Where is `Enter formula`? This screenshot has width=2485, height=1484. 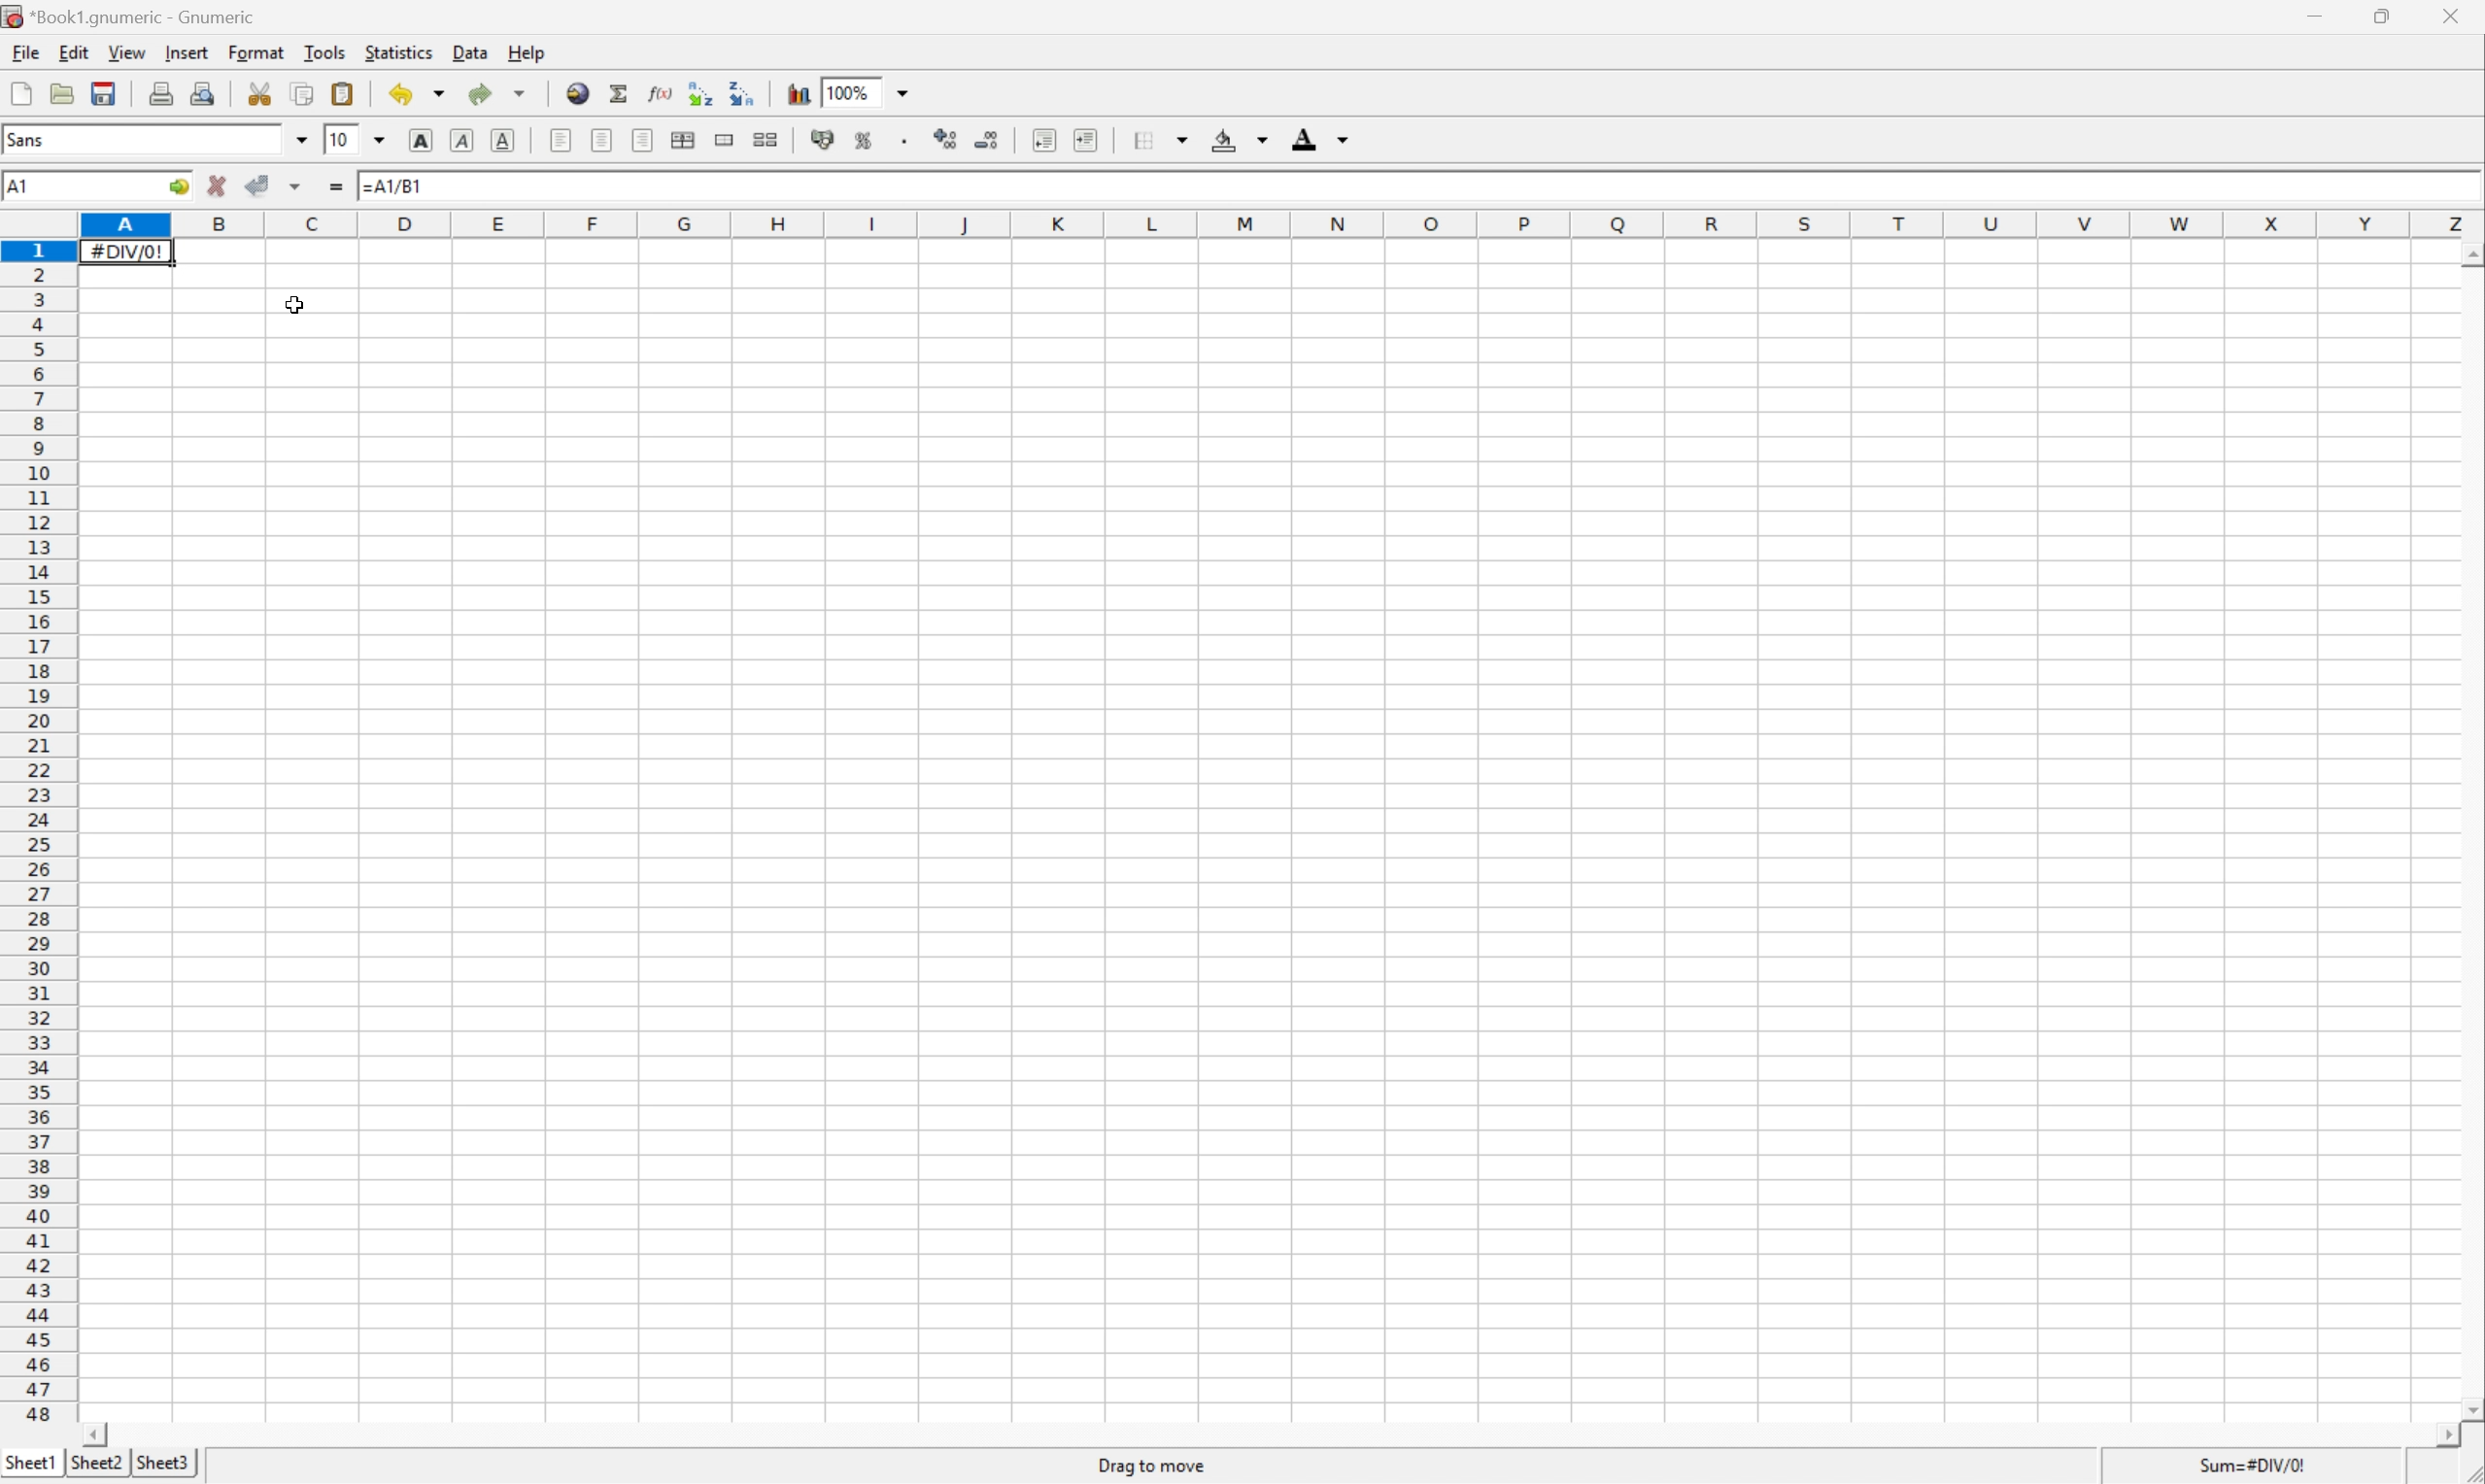
Enter formula is located at coordinates (334, 184).